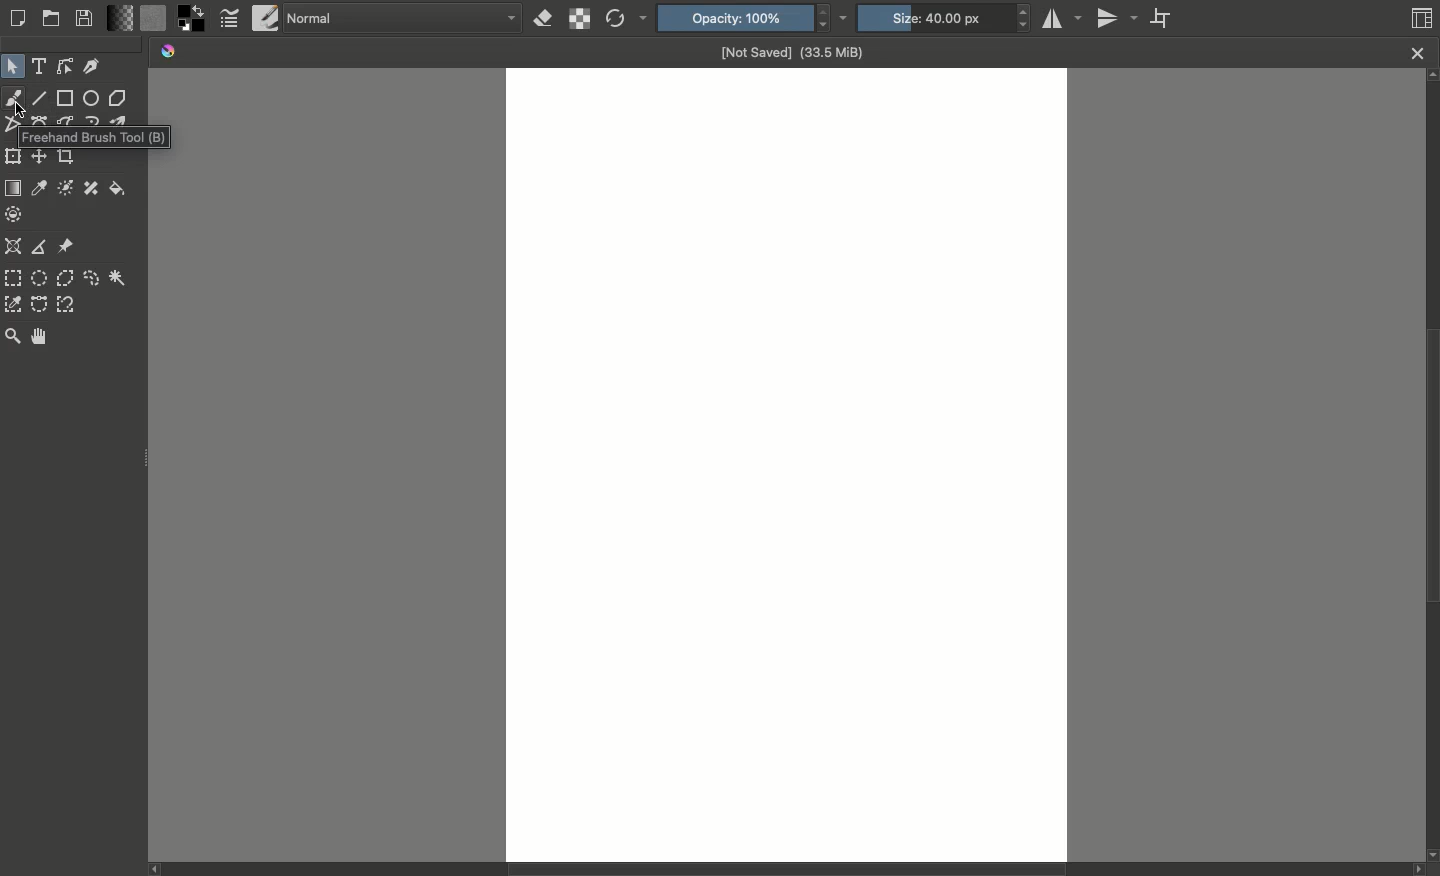 The image size is (1440, 876). What do you see at coordinates (170, 52) in the screenshot?
I see `Krita` at bounding box center [170, 52].